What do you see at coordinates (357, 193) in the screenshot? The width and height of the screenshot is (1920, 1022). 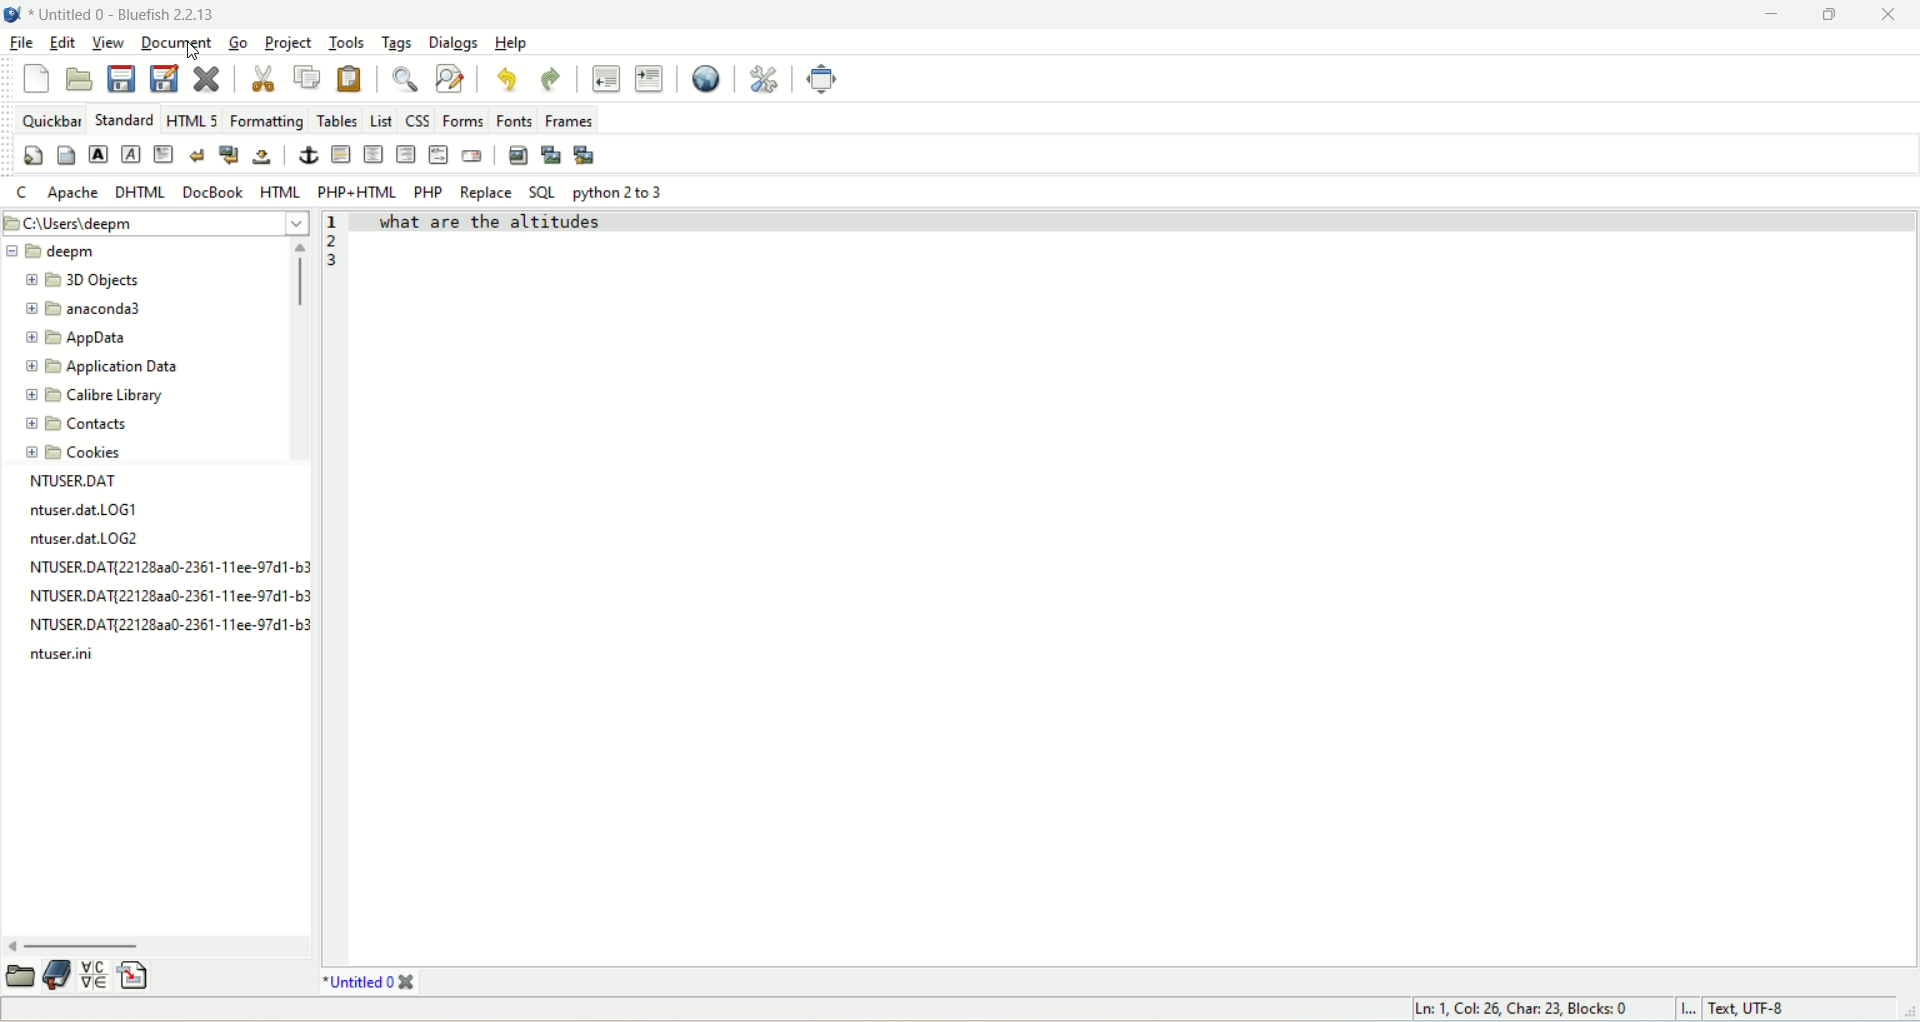 I see `PHP+HTML` at bounding box center [357, 193].